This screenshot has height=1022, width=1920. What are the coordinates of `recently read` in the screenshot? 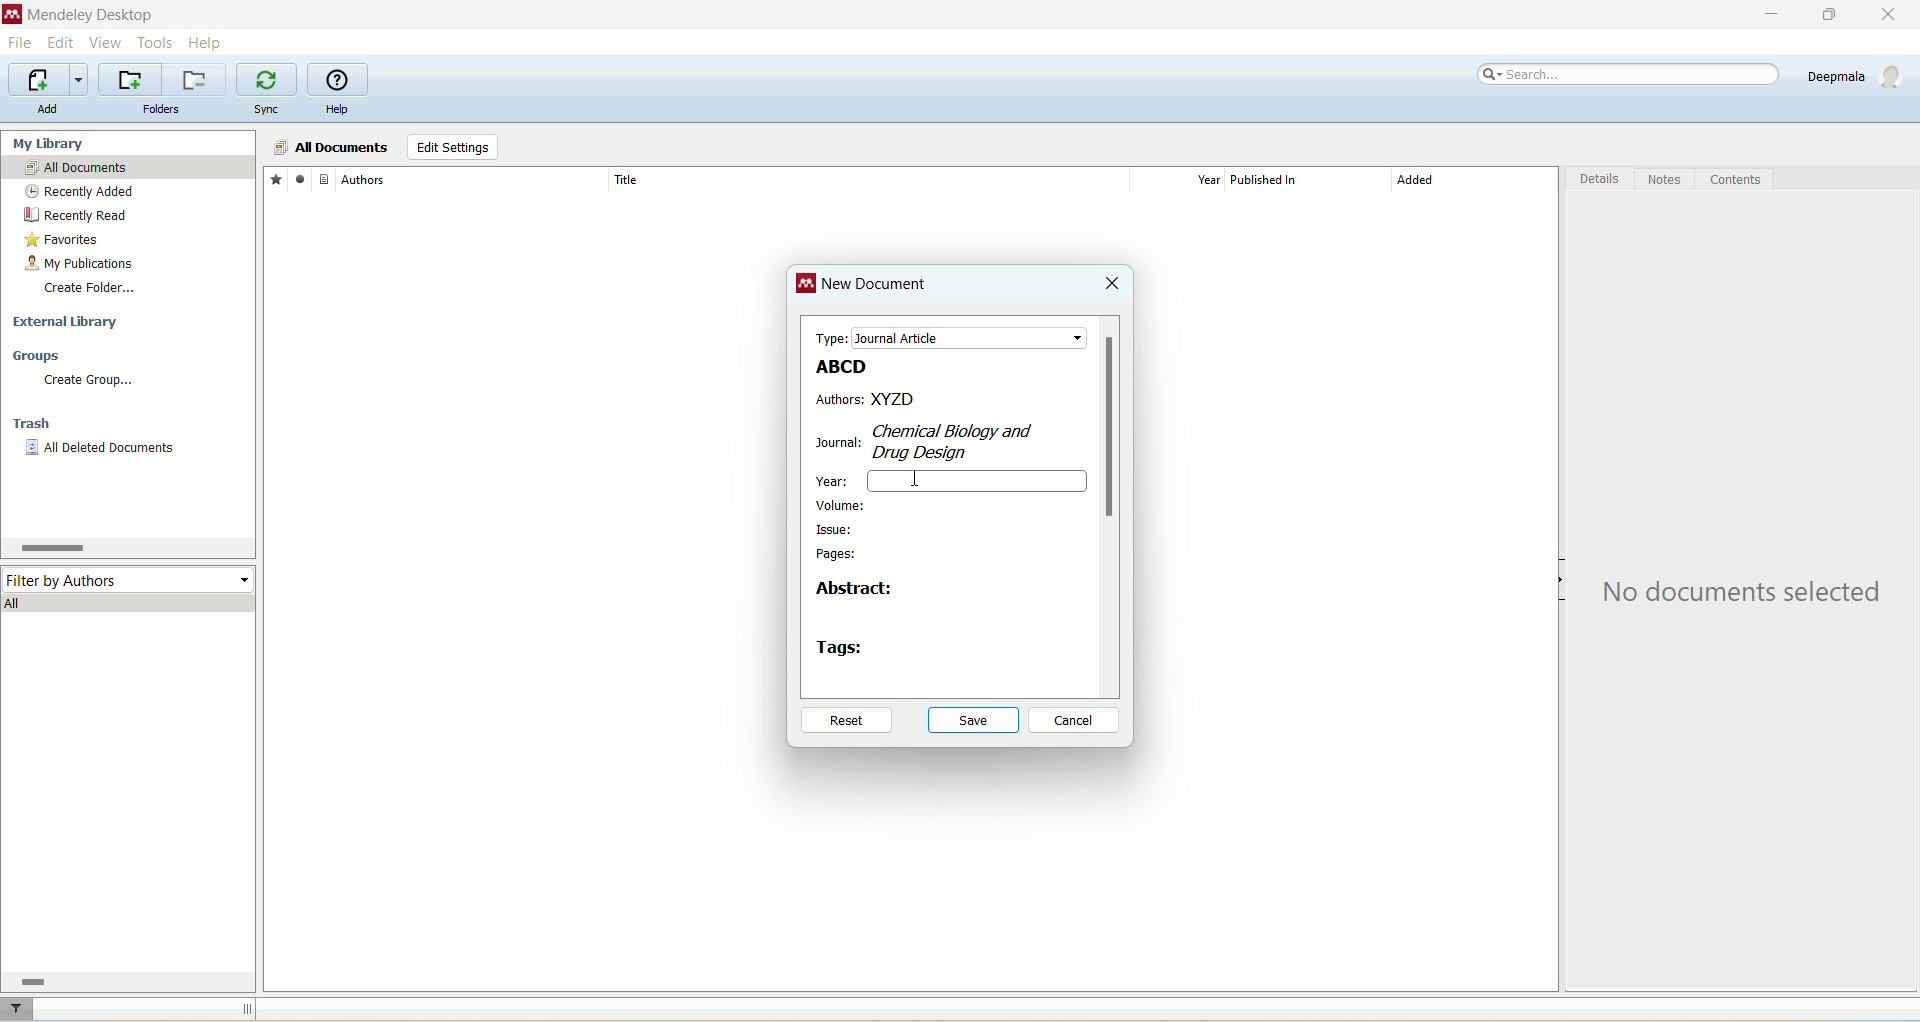 It's located at (75, 215).